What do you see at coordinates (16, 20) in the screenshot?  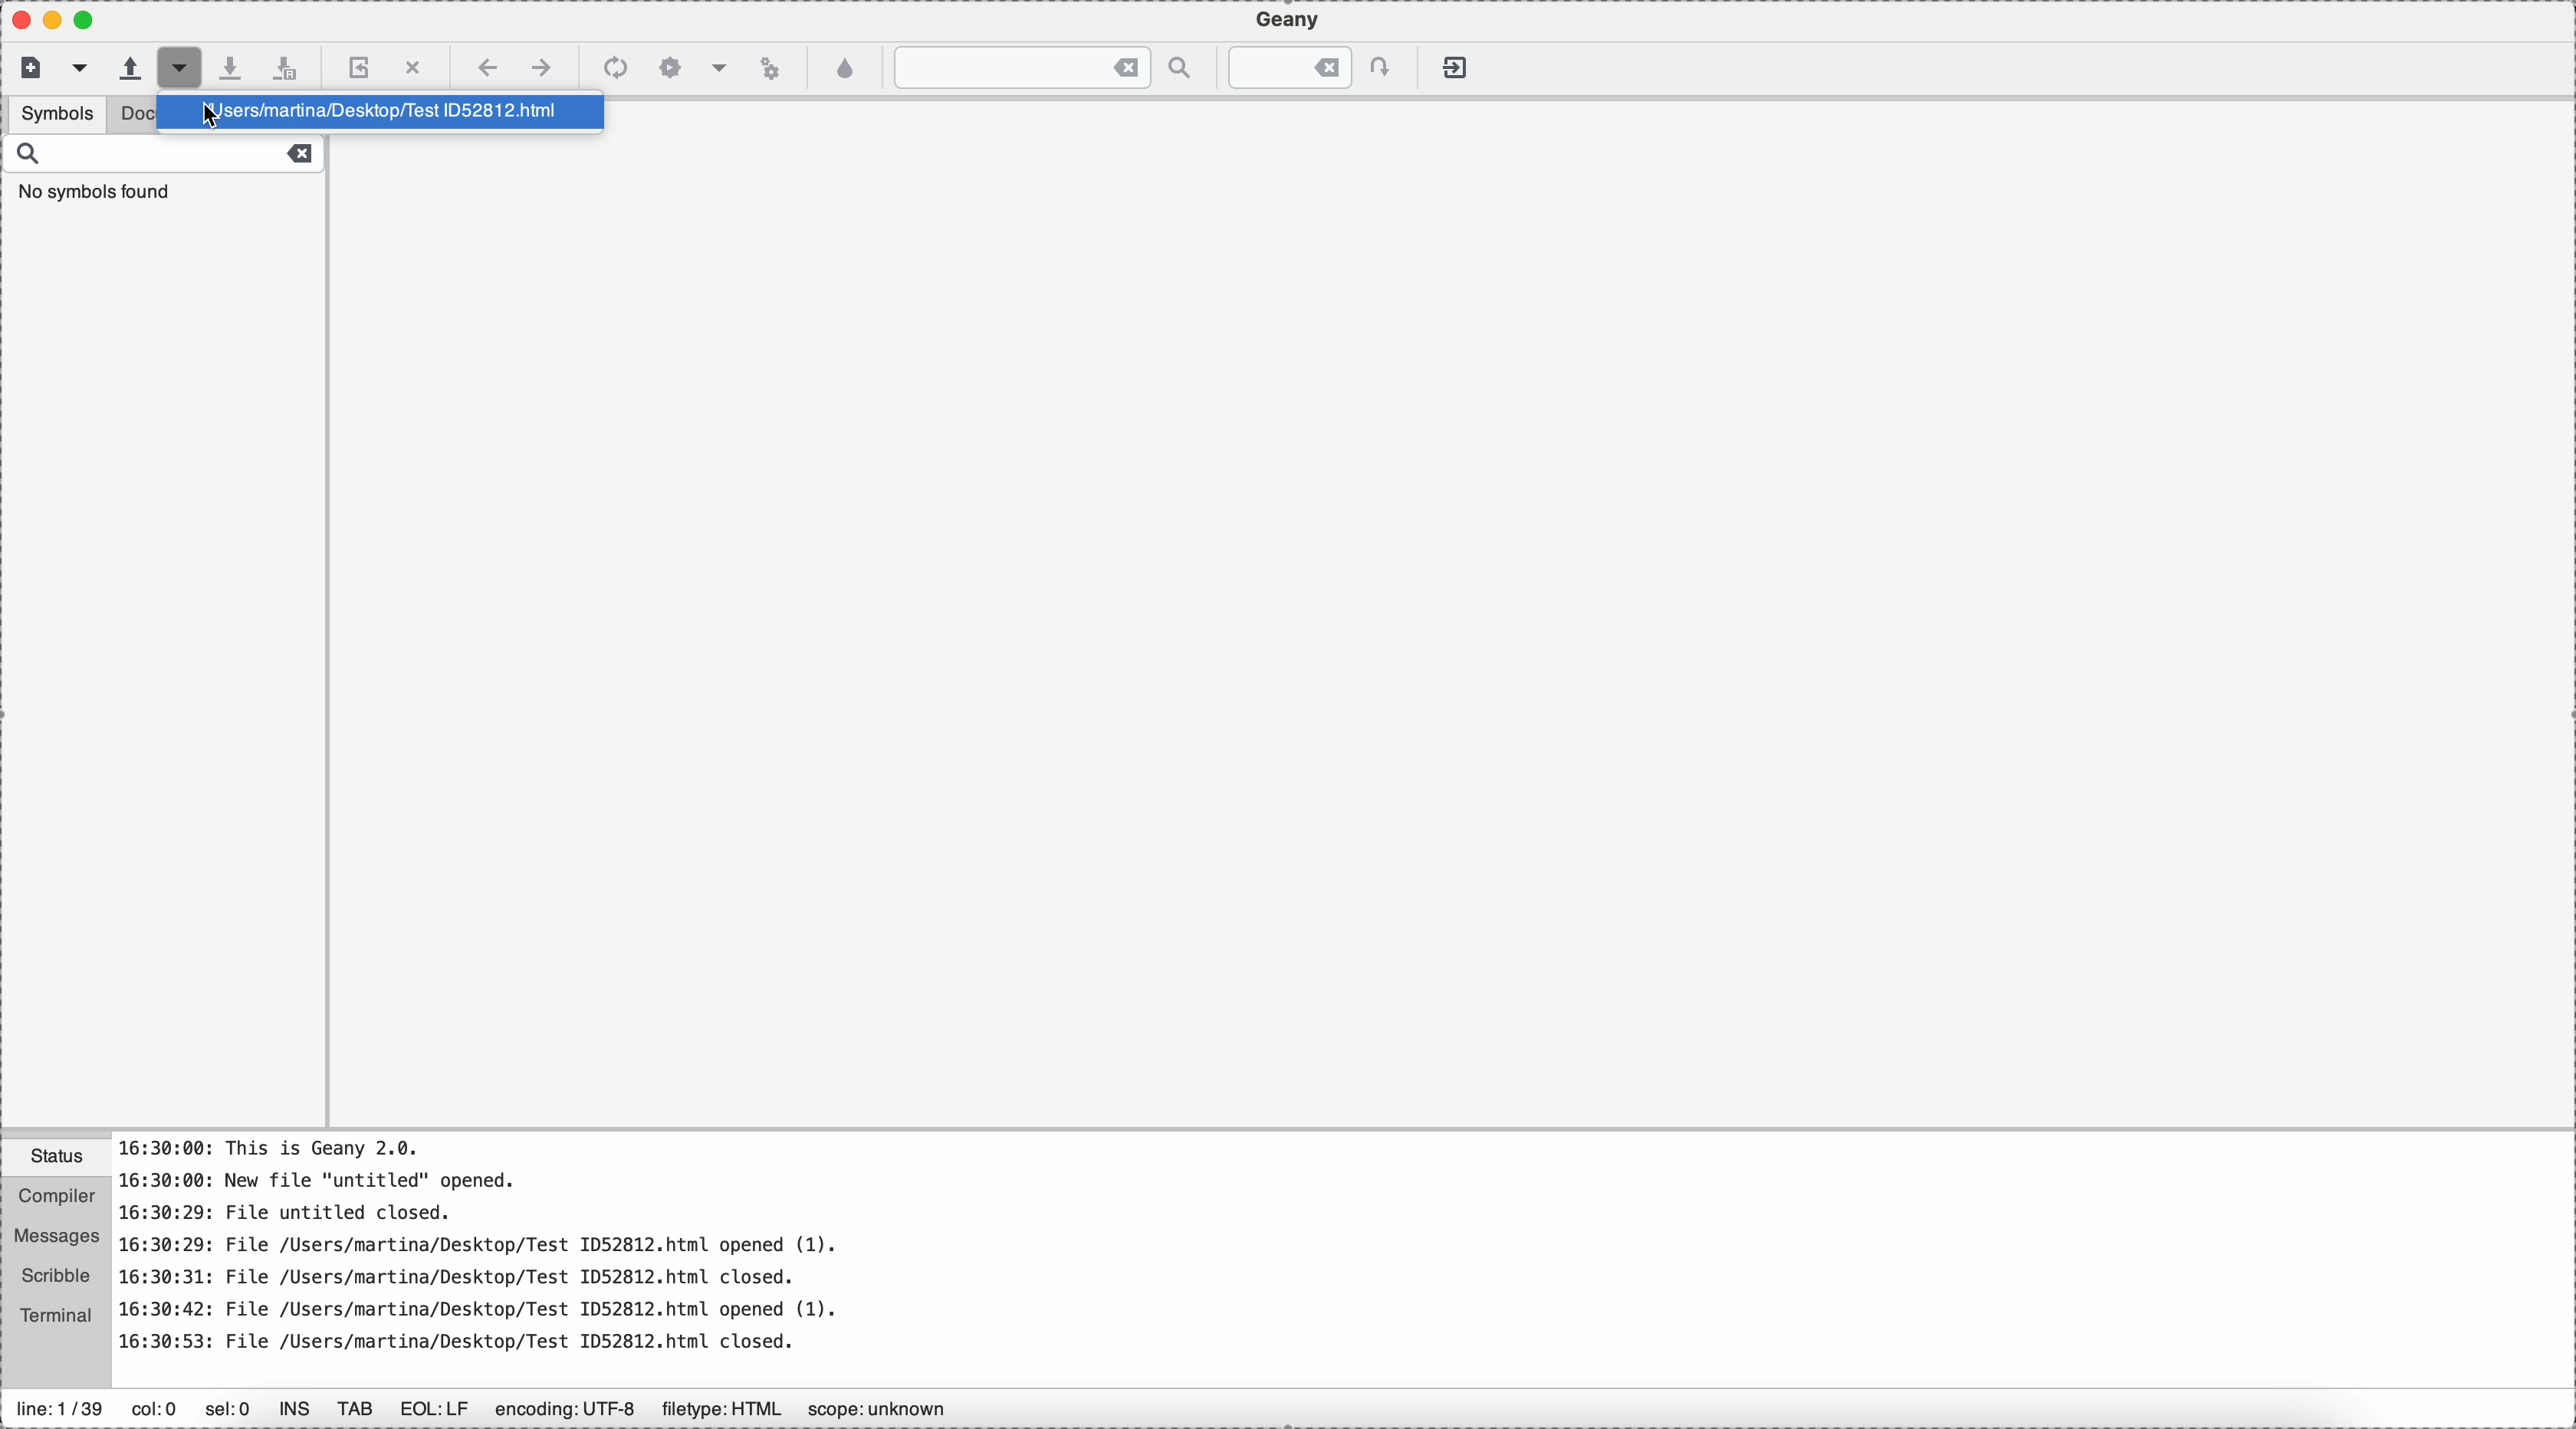 I see `close` at bounding box center [16, 20].